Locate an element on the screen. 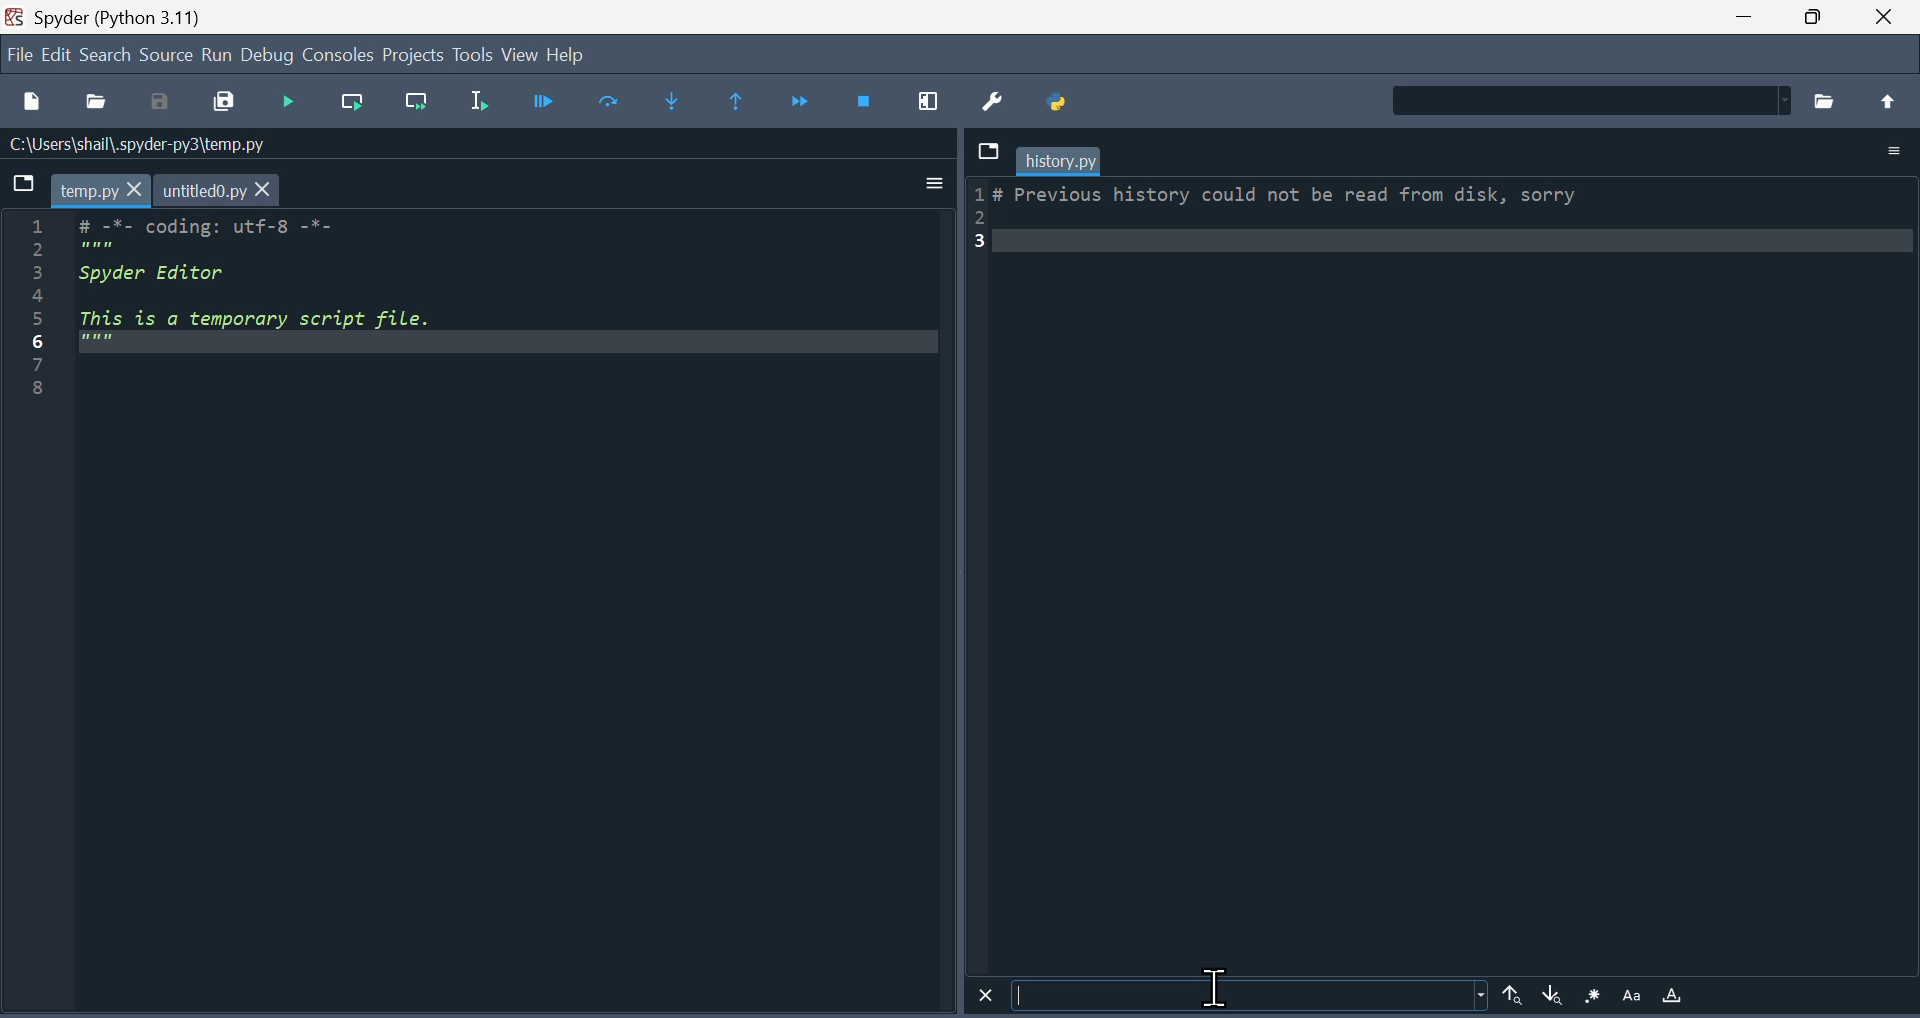 This screenshot has width=1920, height=1018. run is located at coordinates (216, 53).